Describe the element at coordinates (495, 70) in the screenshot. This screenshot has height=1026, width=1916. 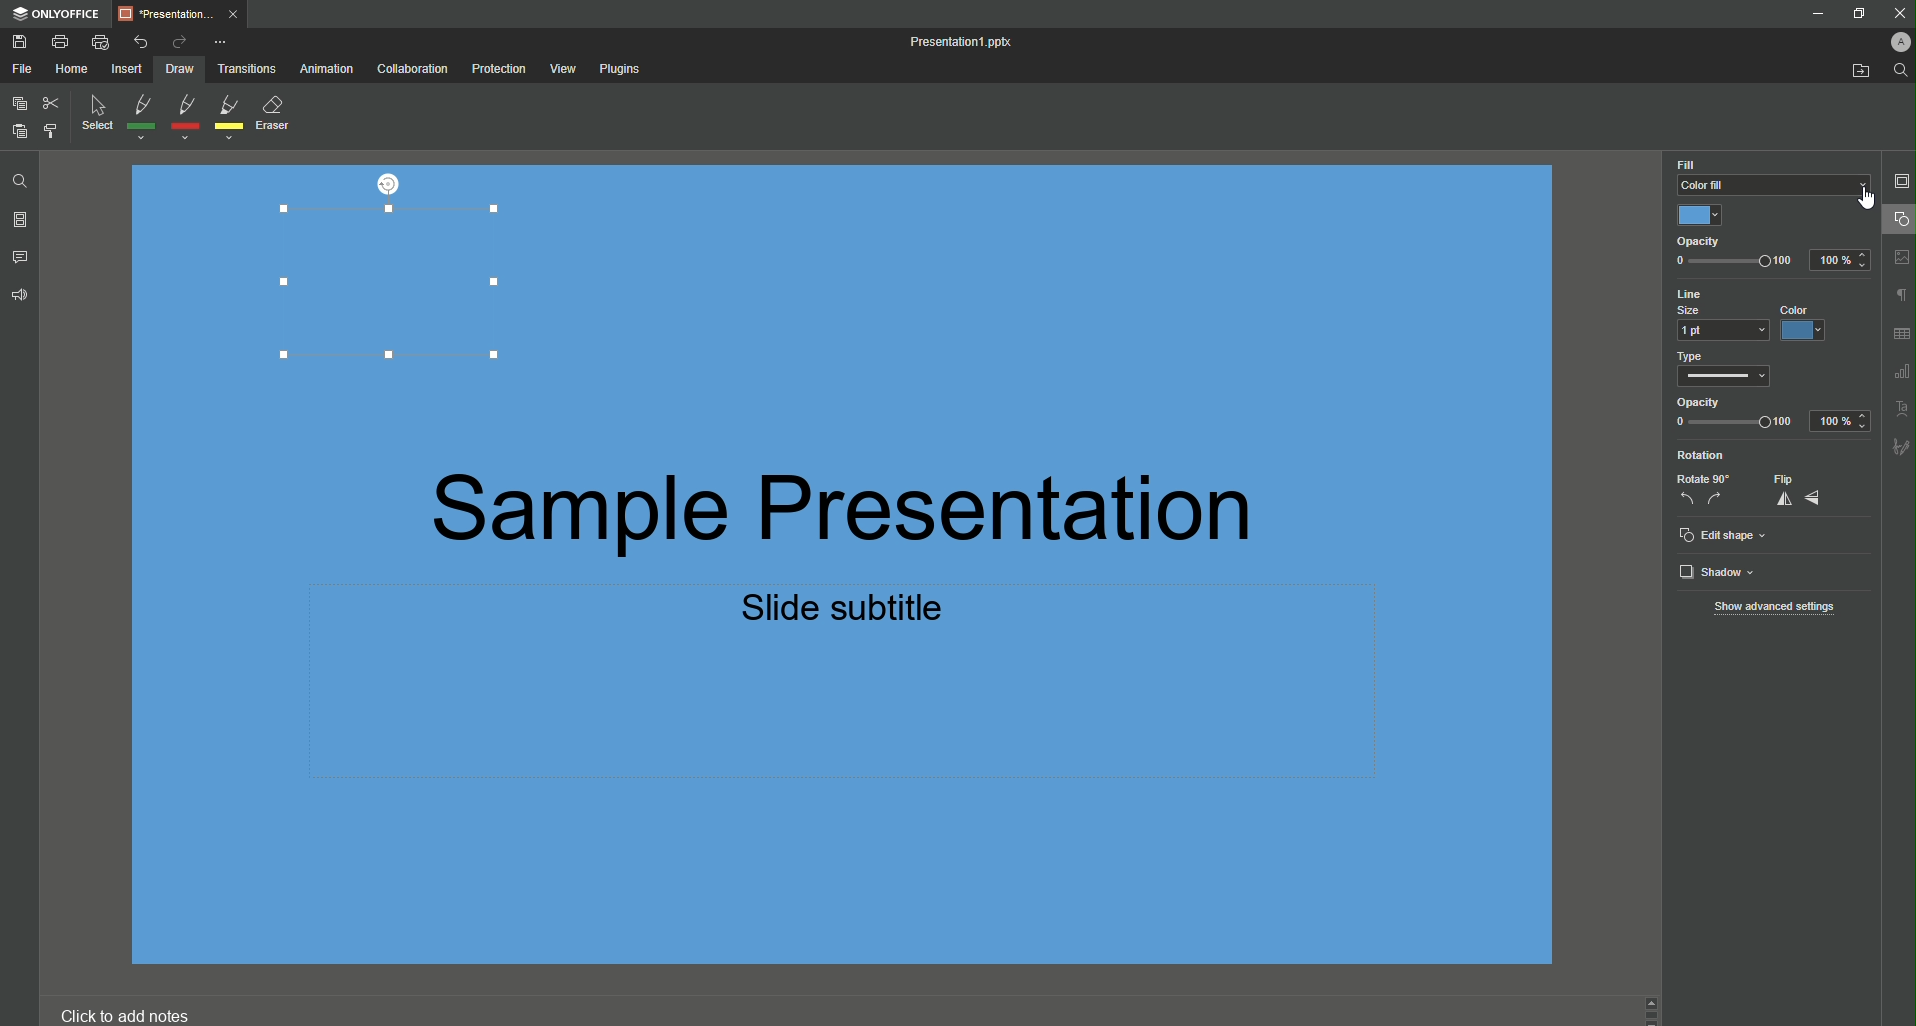
I see `Protection` at that location.